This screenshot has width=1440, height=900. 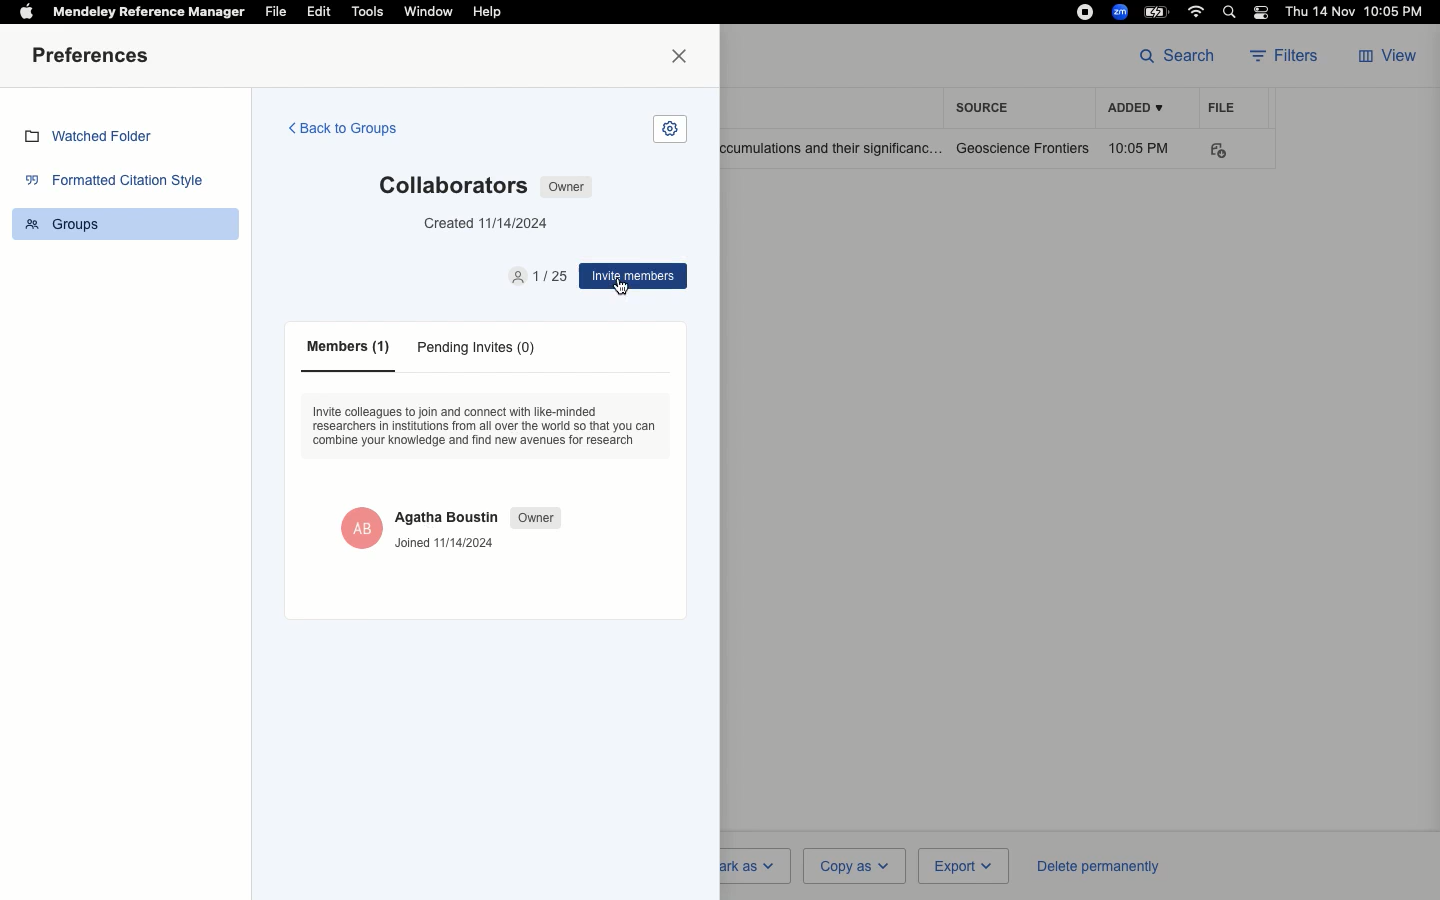 I want to click on Members, so click(x=342, y=348).